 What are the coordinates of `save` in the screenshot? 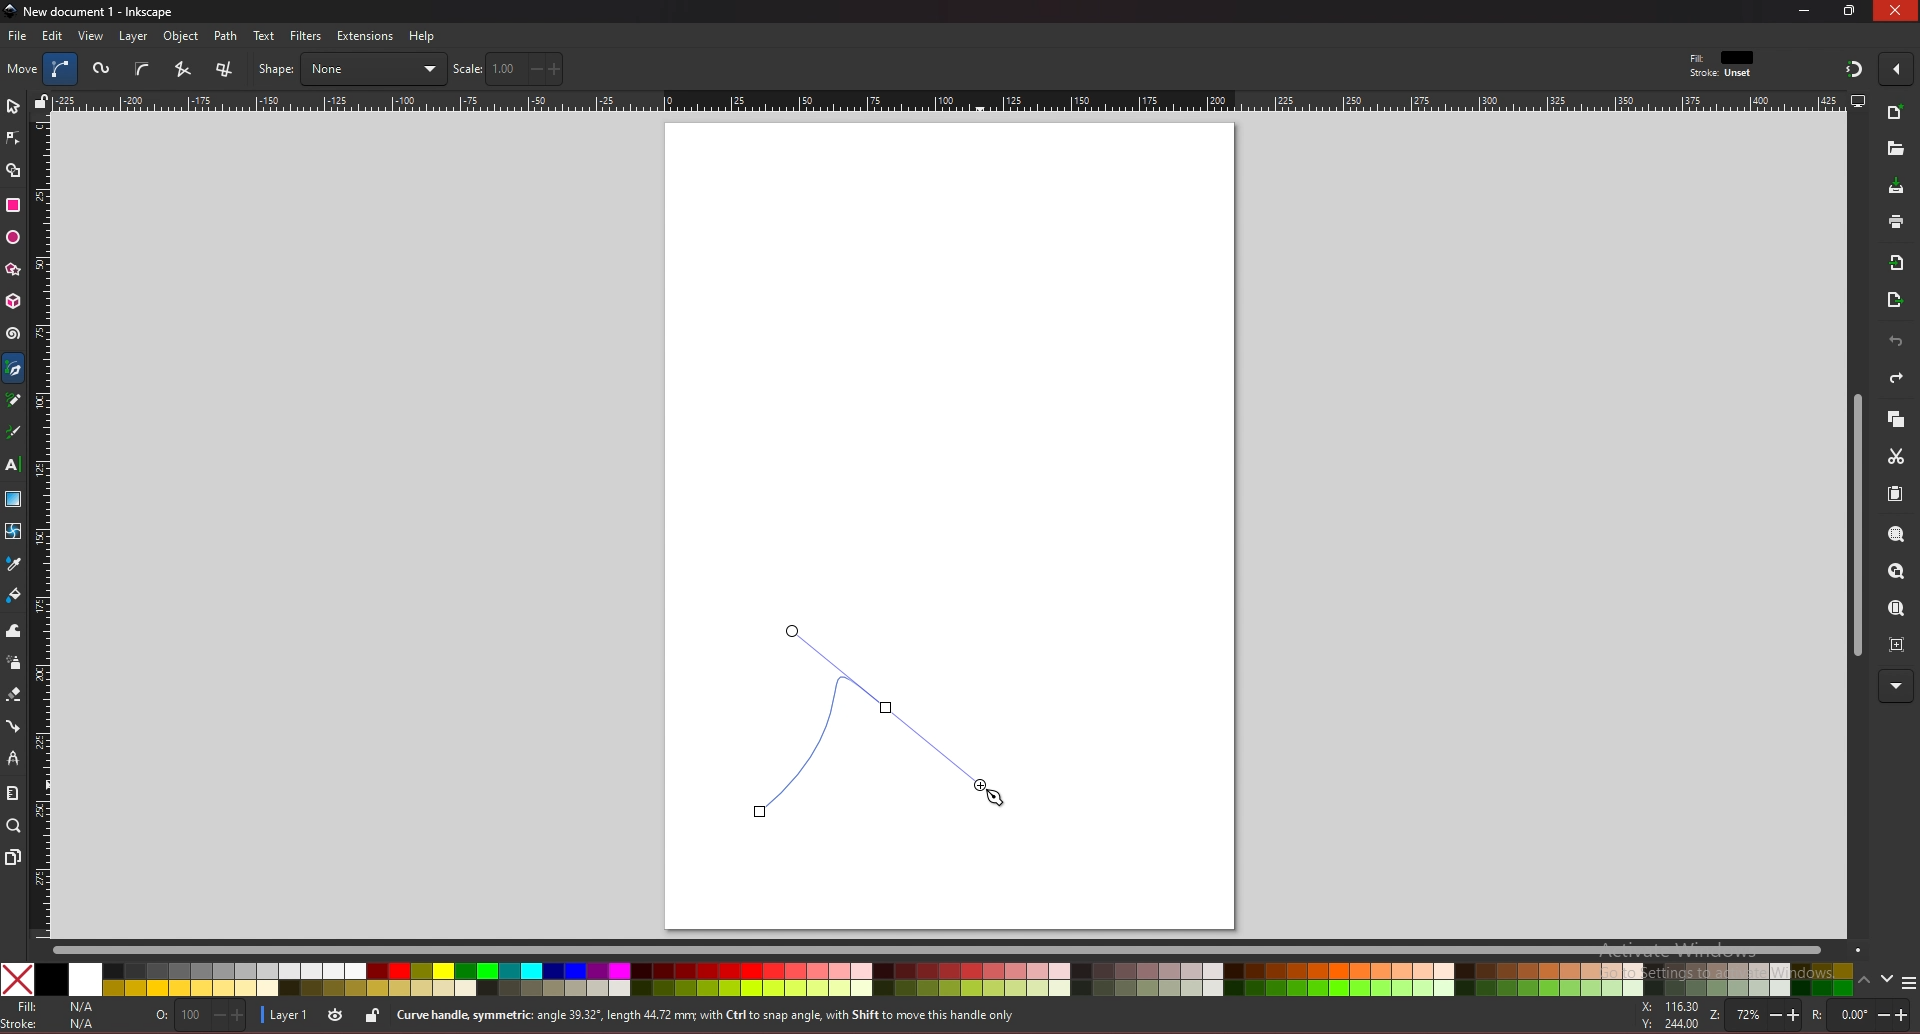 It's located at (1897, 188).